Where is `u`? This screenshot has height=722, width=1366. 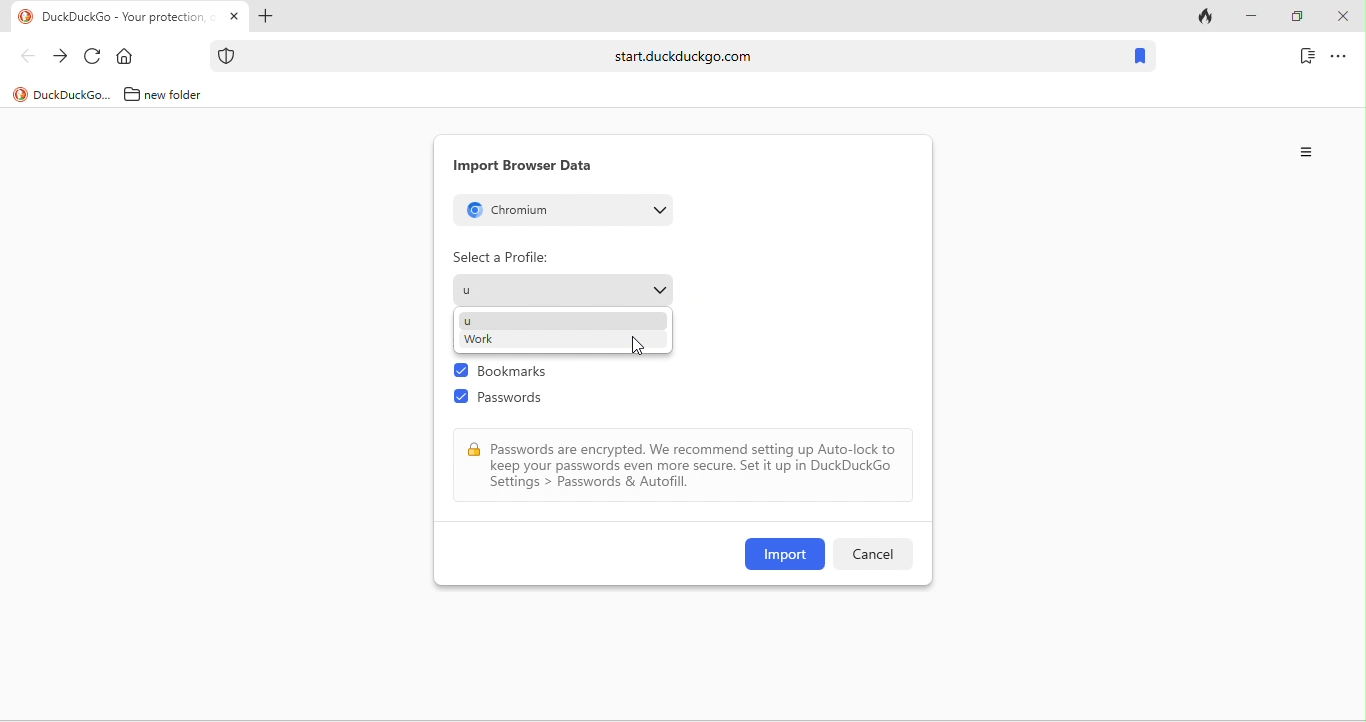 u is located at coordinates (467, 321).